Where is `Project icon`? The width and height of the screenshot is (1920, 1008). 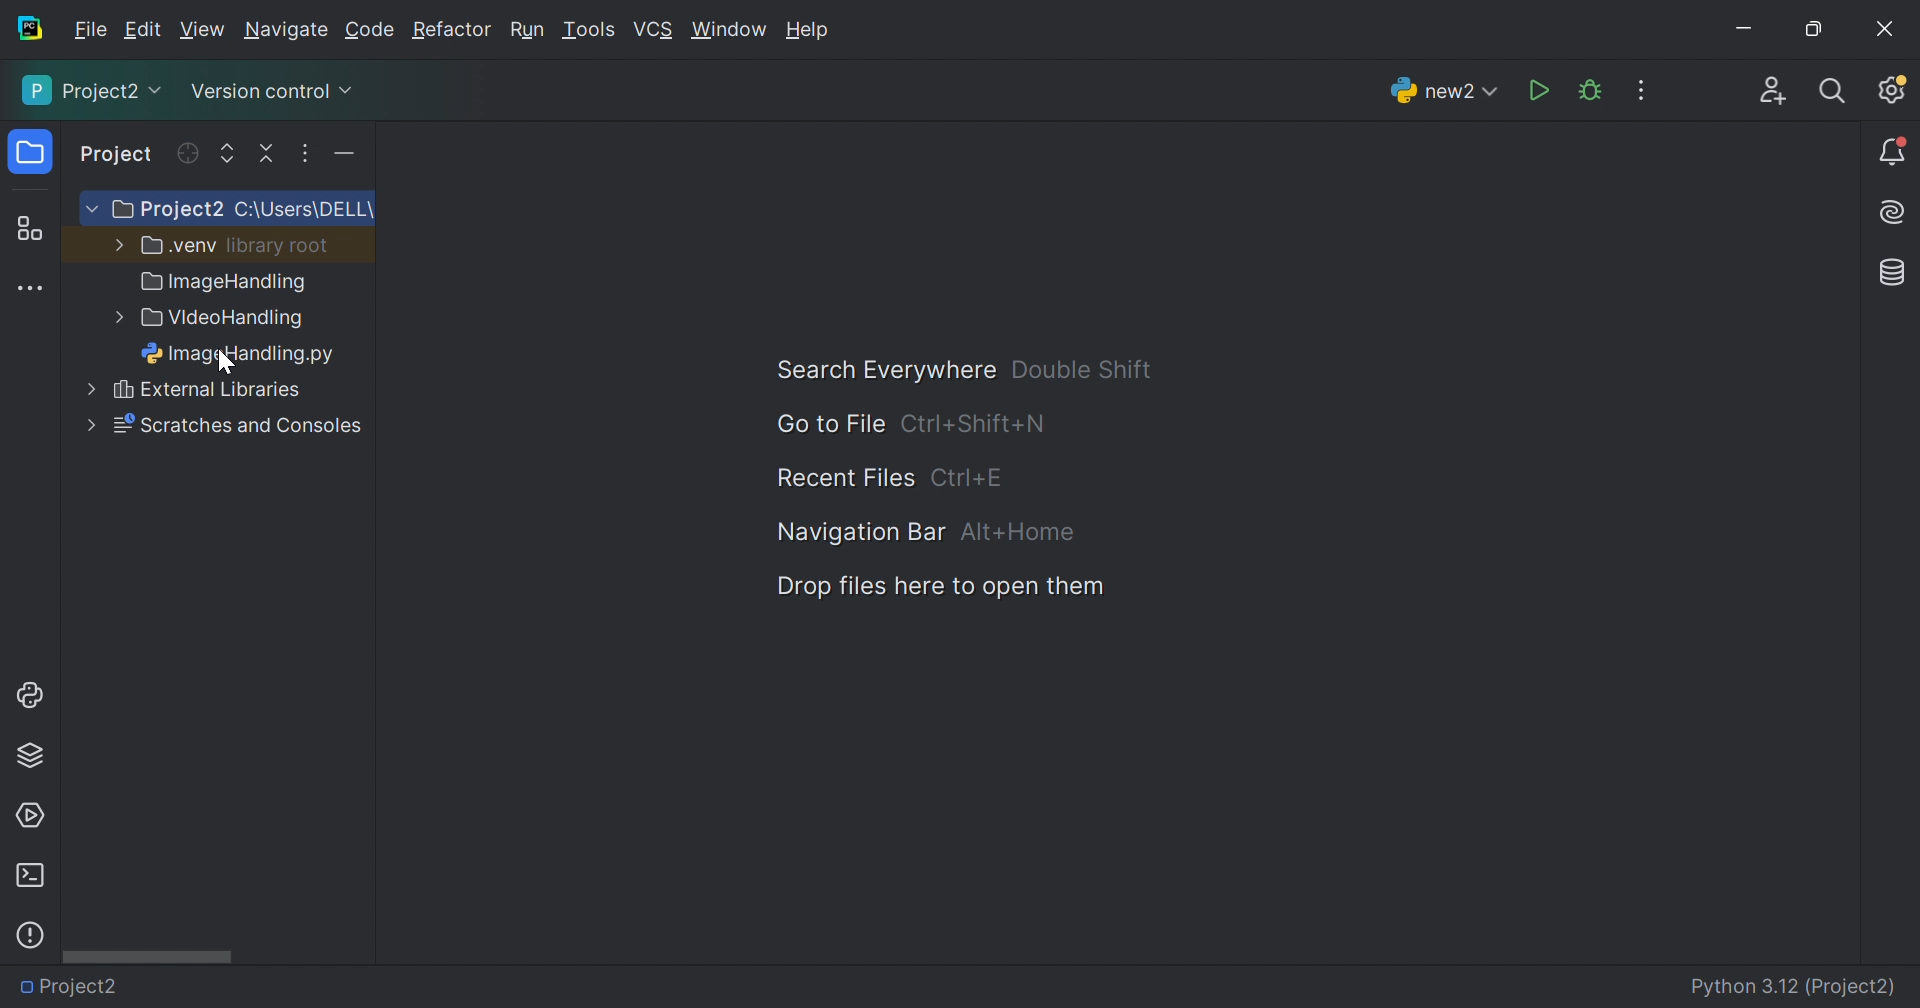
Project icon is located at coordinates (33, 153).